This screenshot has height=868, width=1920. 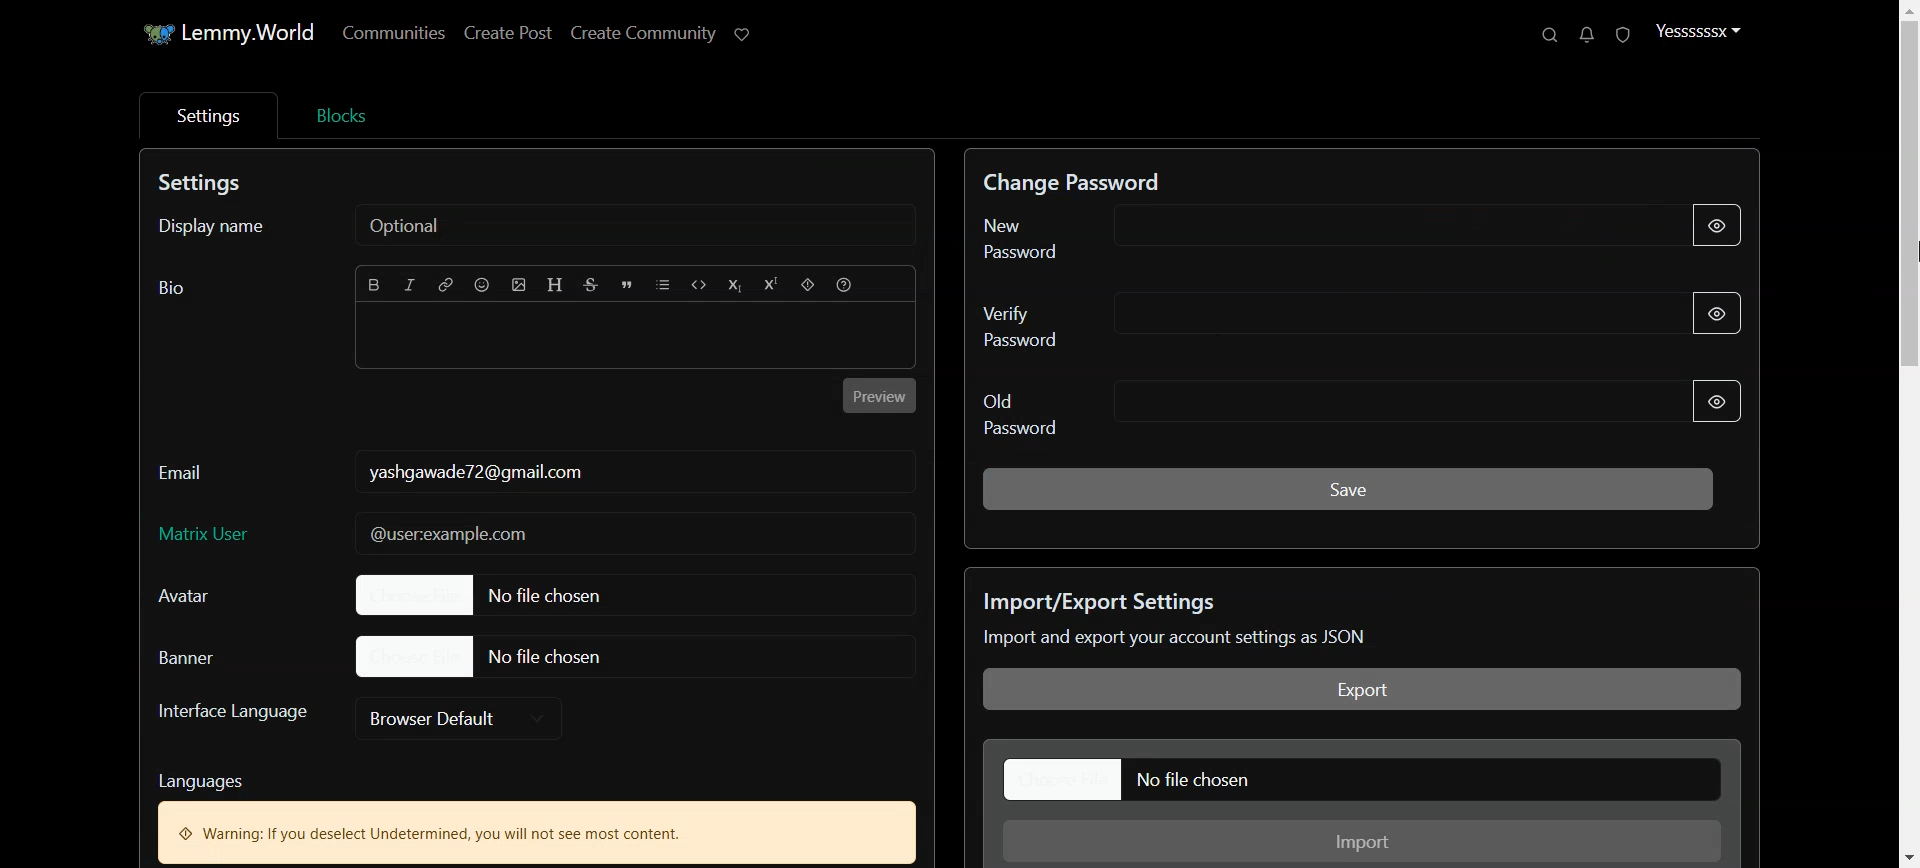 What do you see at coordinates (635, 656) in the screenshot?
I see `File chosen` at bounding box center [635, 656].